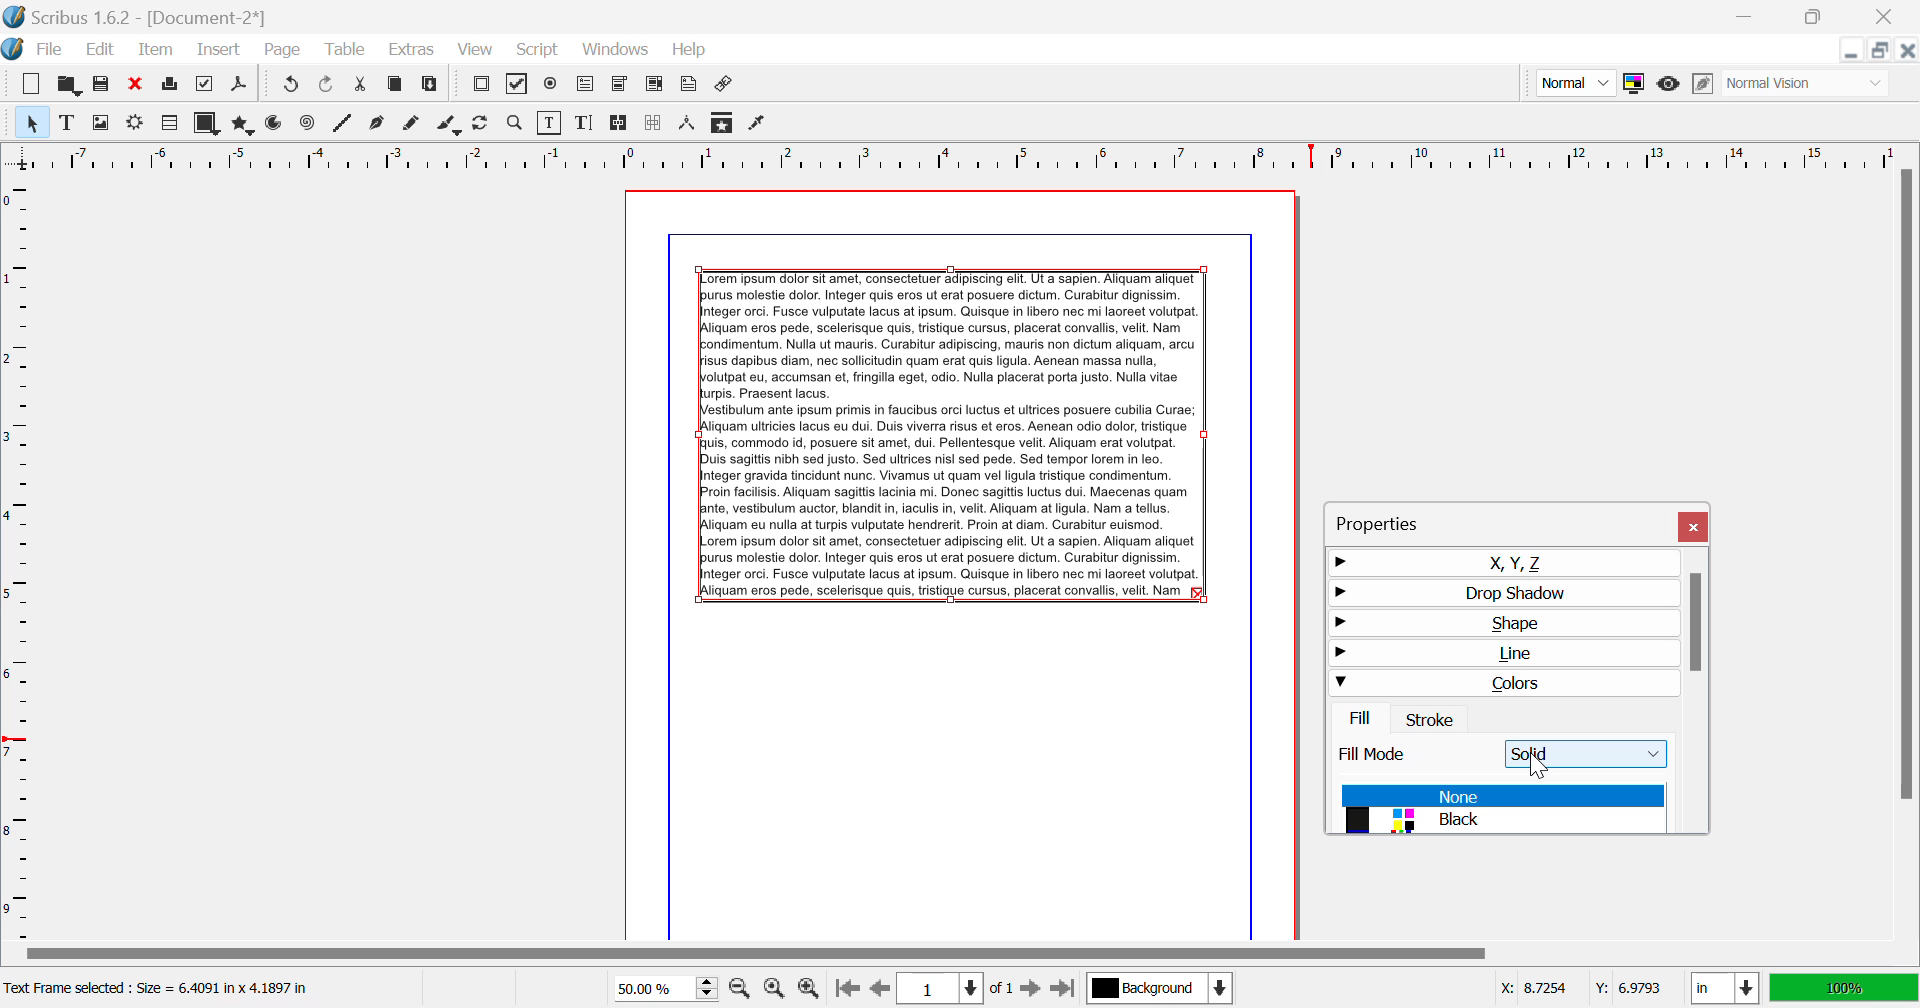 Image resolution: width=1920 pixels, height=1008 pixels. What do you see at coordinates (450, 126) in the screenshot?
I see `Calligraphic Line` at bounding box center [450, 126].